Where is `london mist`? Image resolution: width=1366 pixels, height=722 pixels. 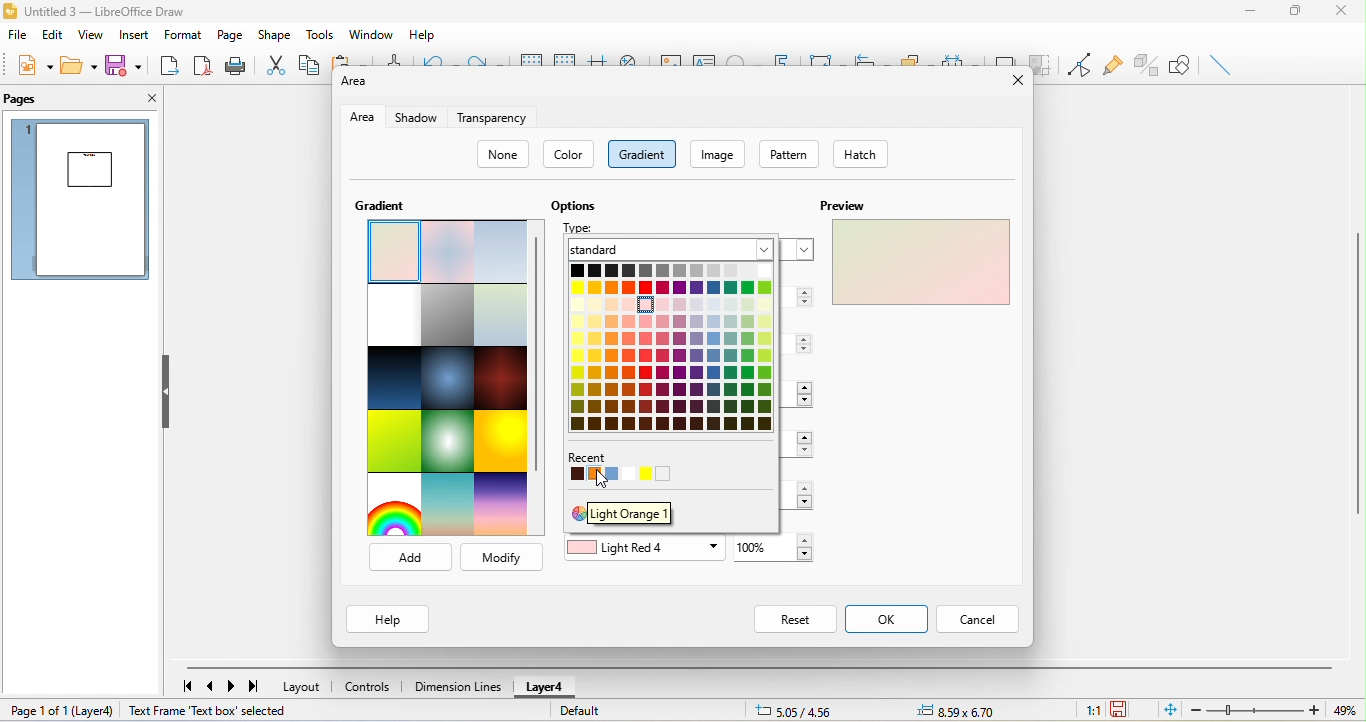
london mist is located at coordinates (448, 316).